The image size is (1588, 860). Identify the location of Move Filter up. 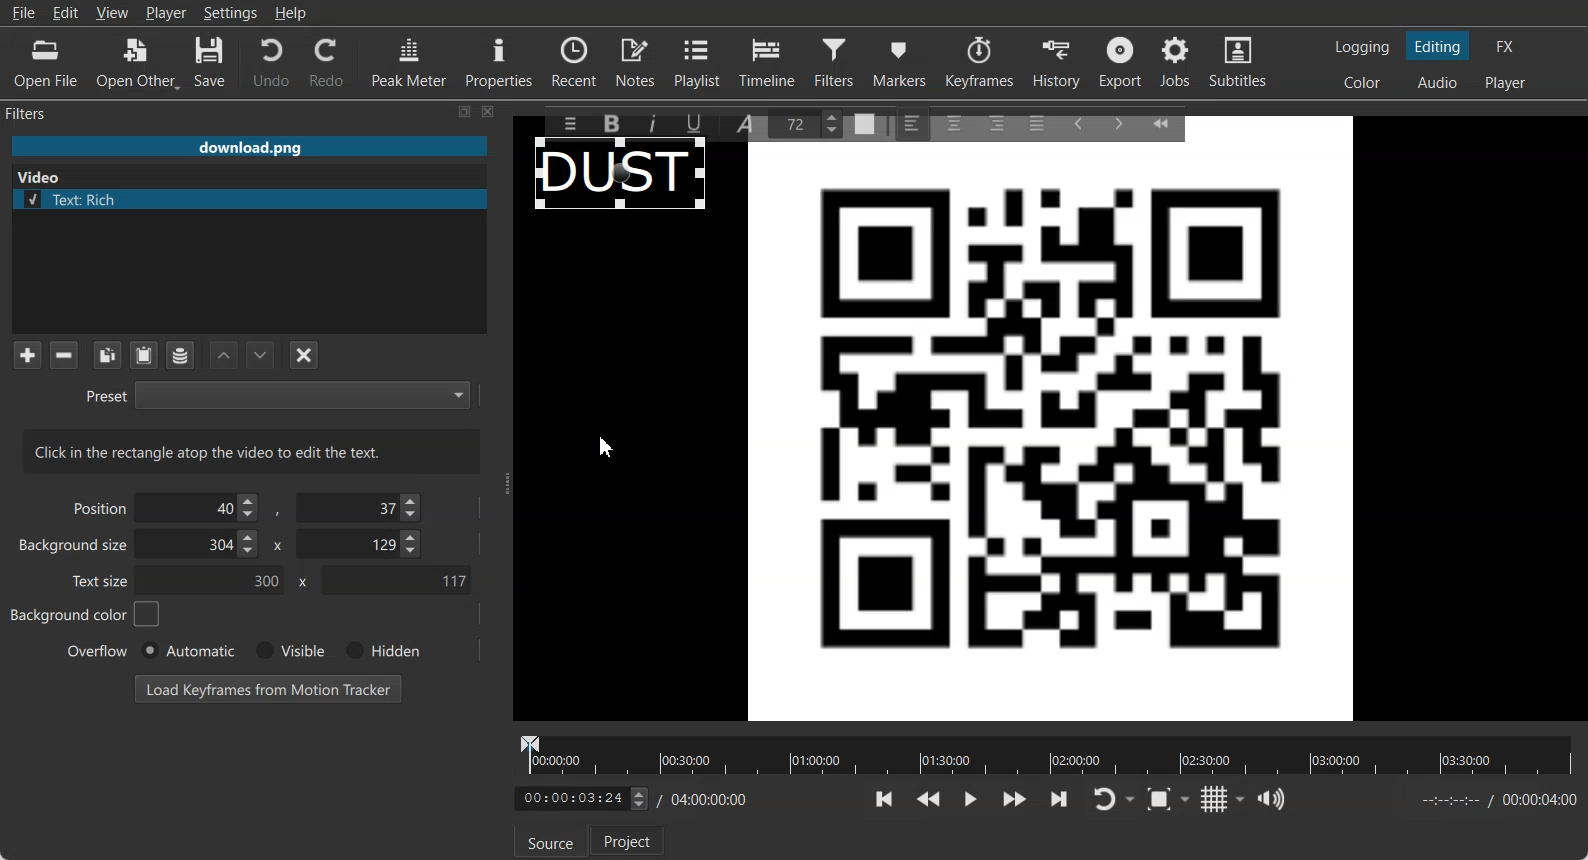
(224, 356).